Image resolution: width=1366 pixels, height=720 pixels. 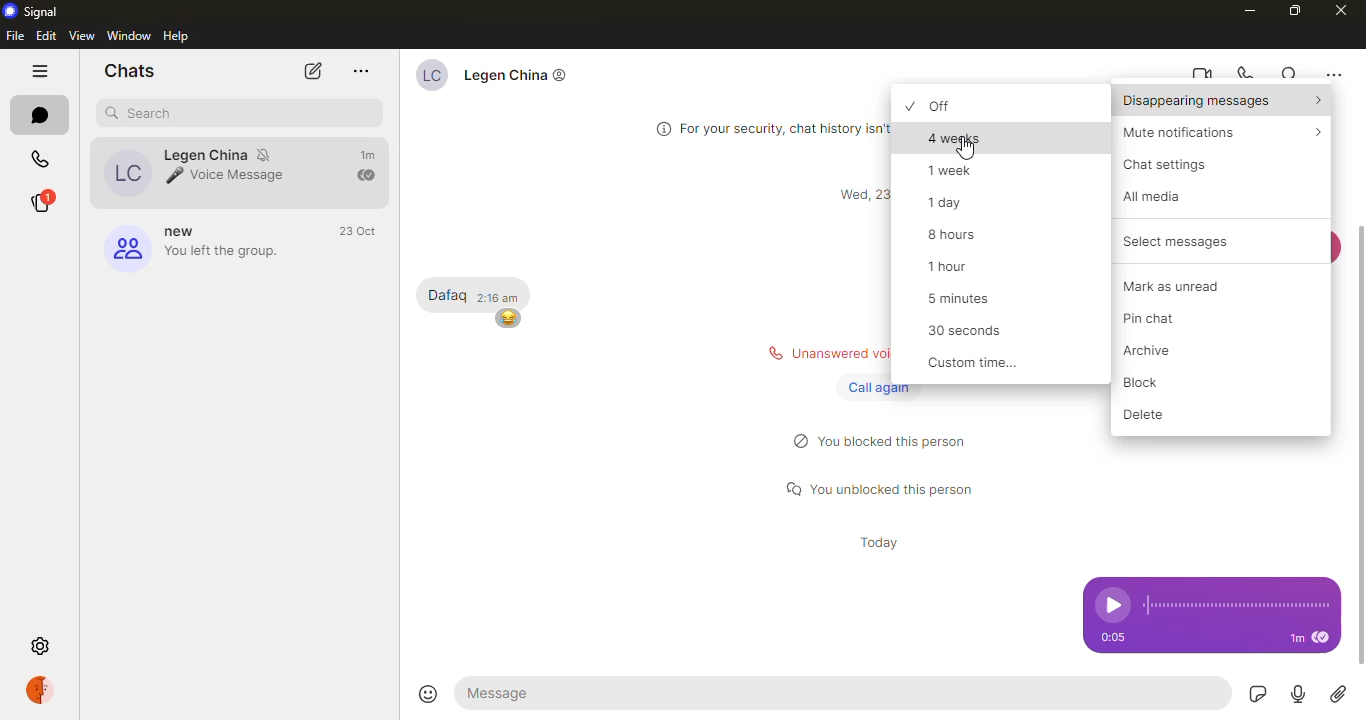 What do you see at coordinates (178, 36) in the screenshot?
I see `help` at bounding box center [178, 36].